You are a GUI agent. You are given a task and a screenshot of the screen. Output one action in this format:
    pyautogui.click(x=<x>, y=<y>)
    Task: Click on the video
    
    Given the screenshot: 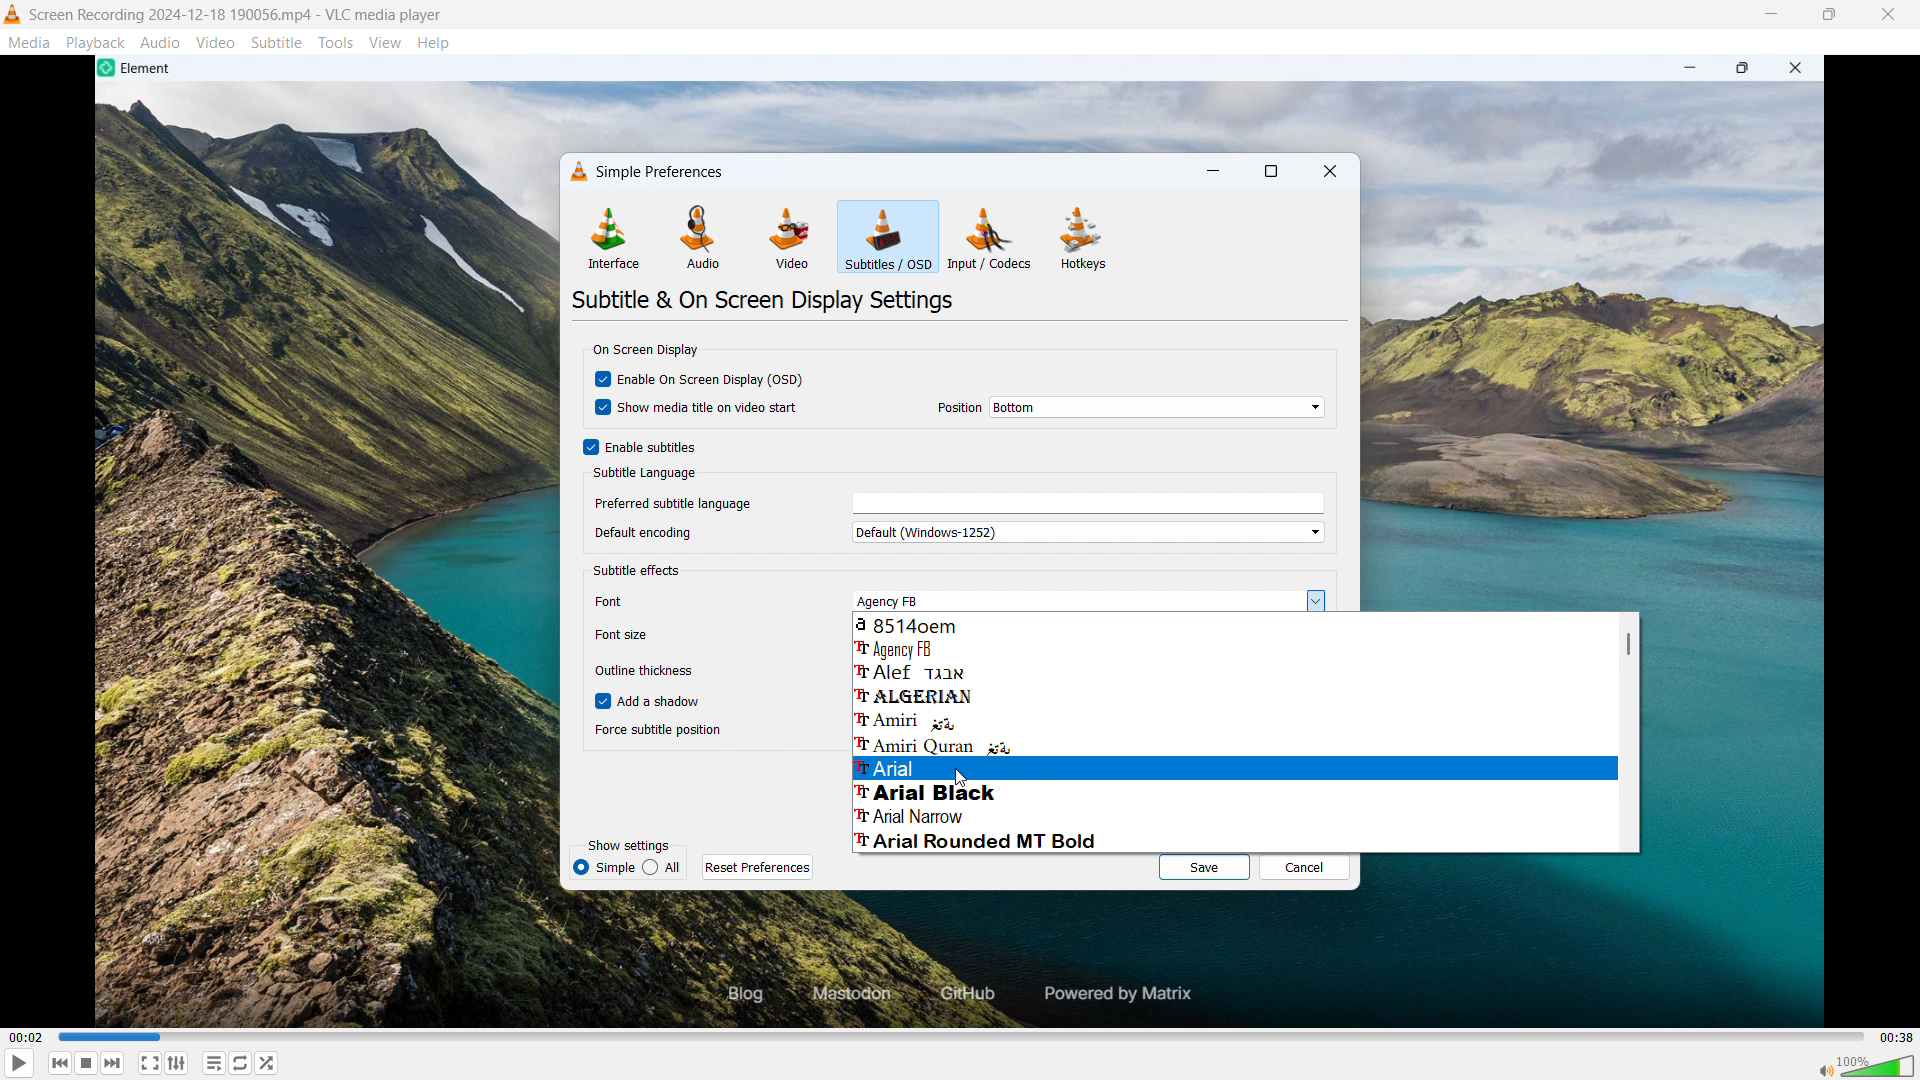 What is the action you would take?
    pyautogui.click(x=789, y=240)
    